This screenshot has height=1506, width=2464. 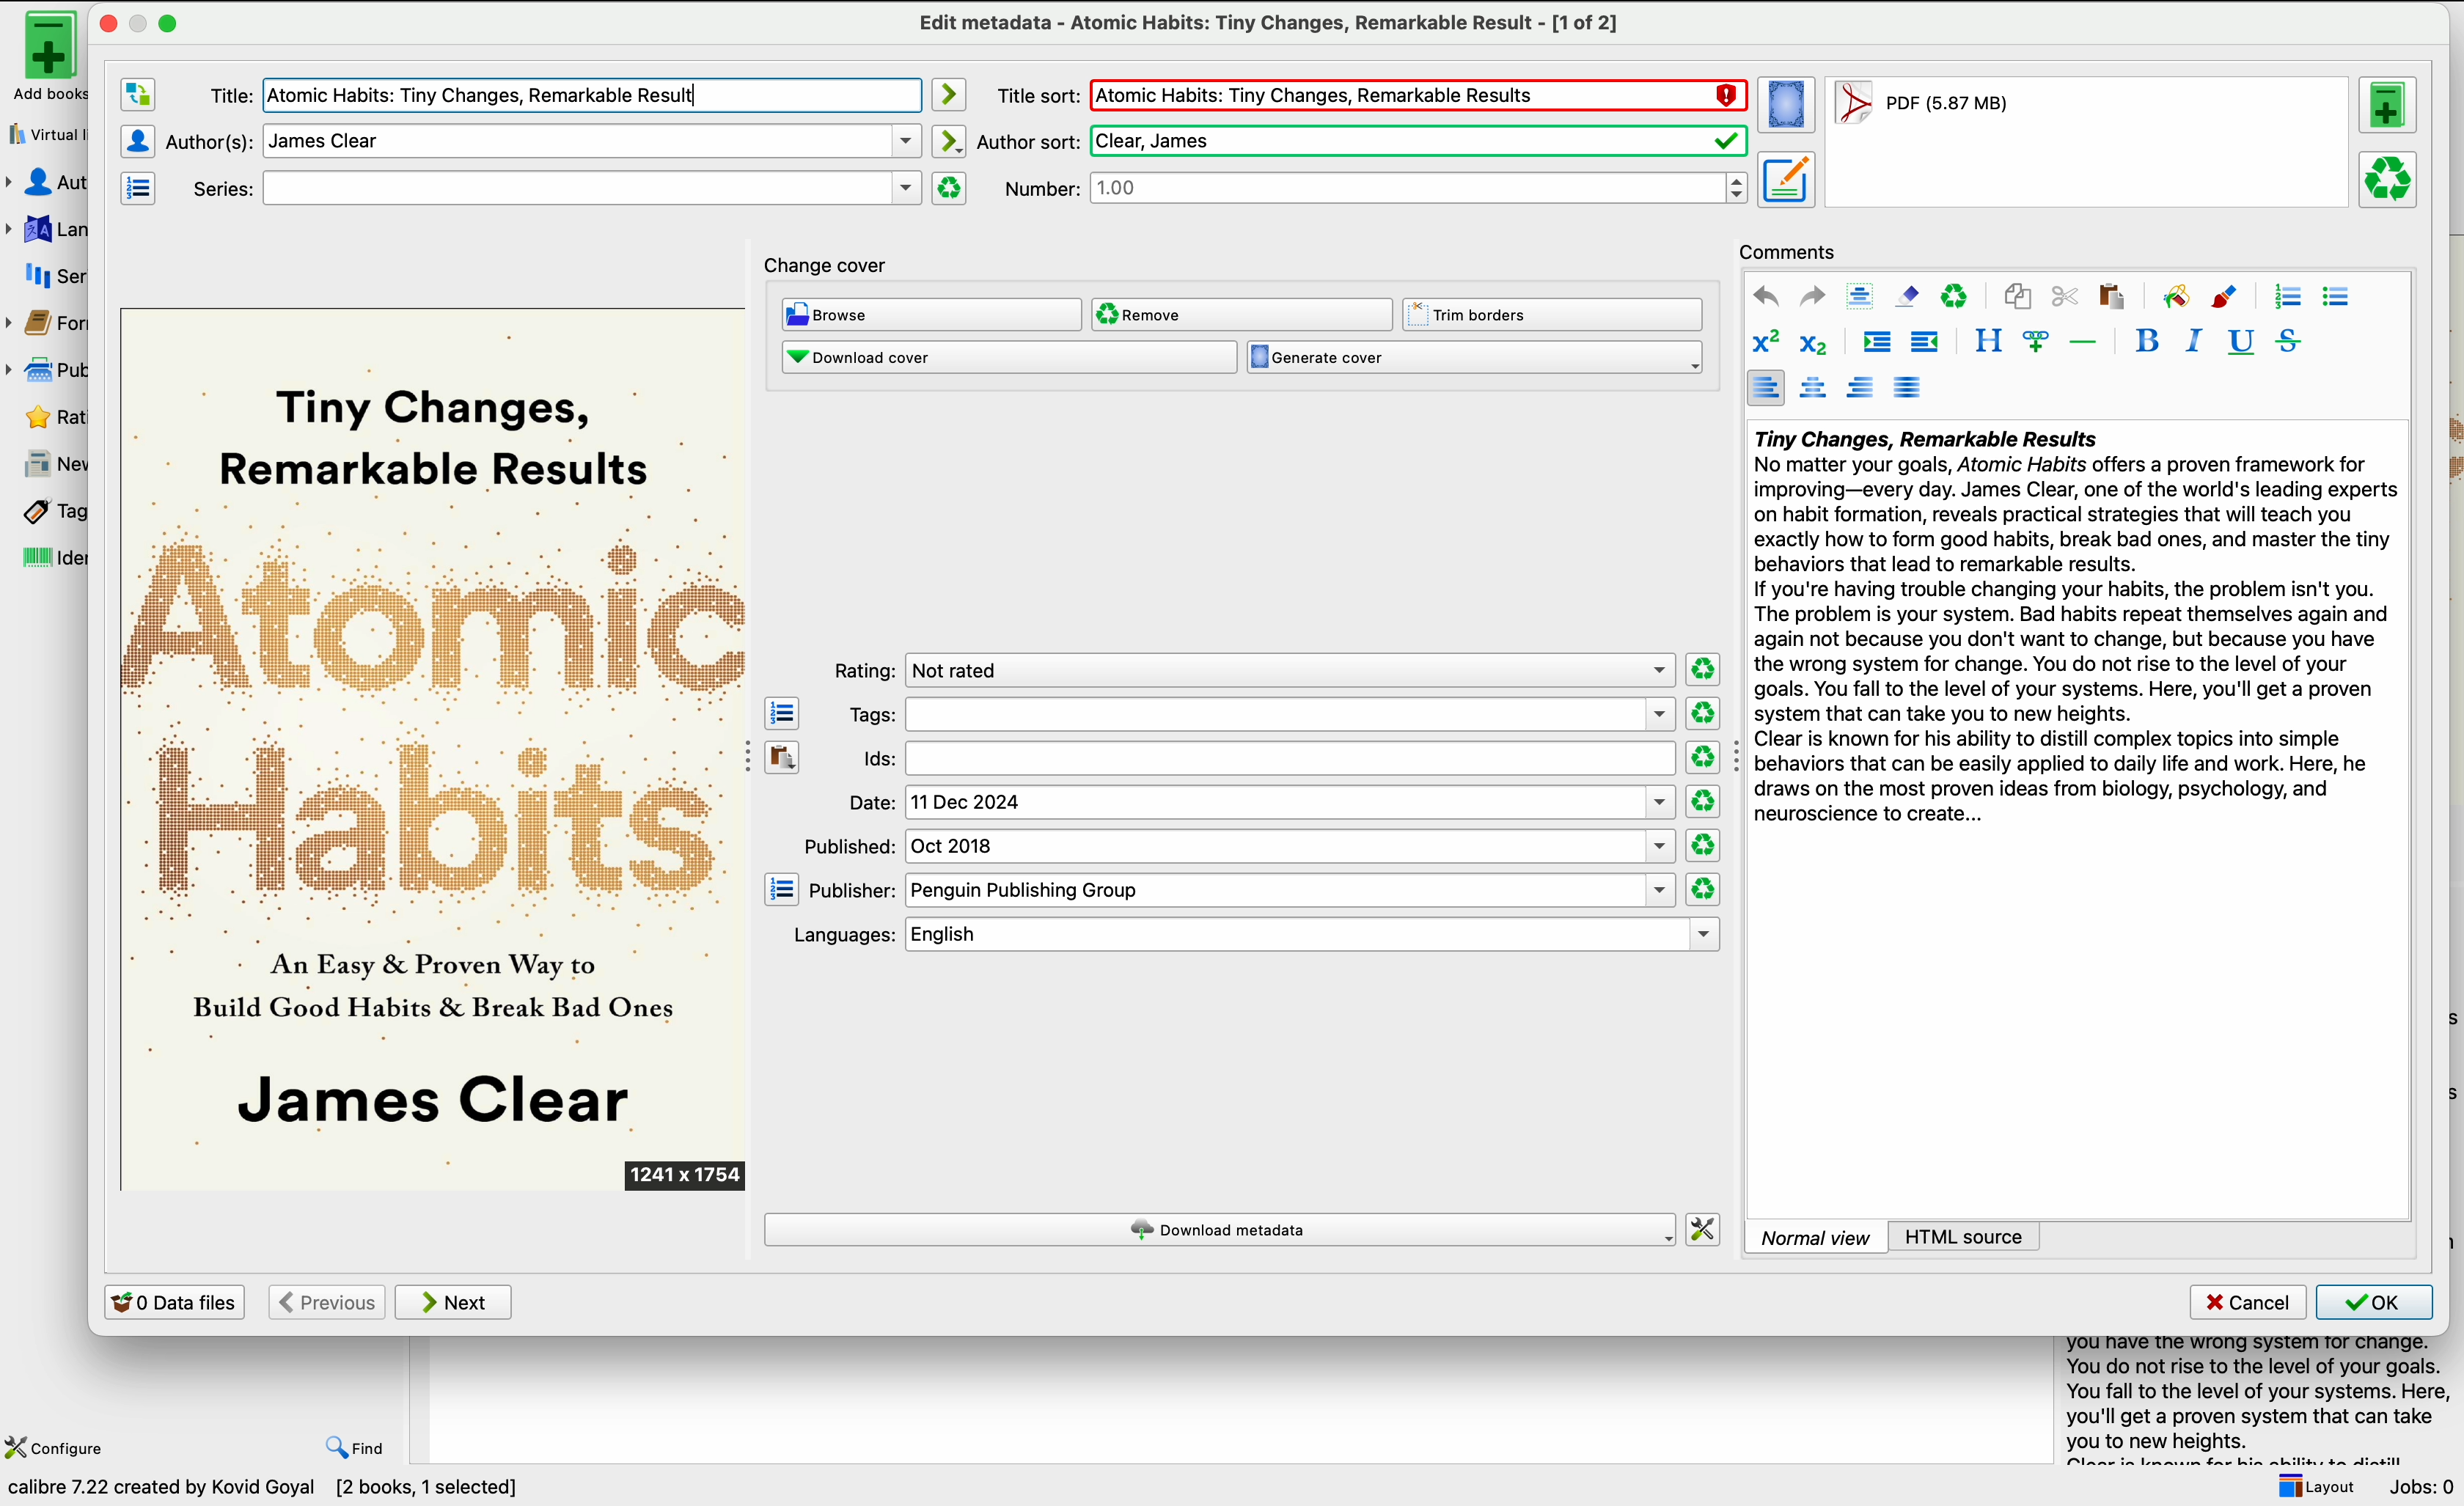 What do you see at coordinates (1813, 297) in the screenshot?
I see `redo` at bounding box center [1813, 297].